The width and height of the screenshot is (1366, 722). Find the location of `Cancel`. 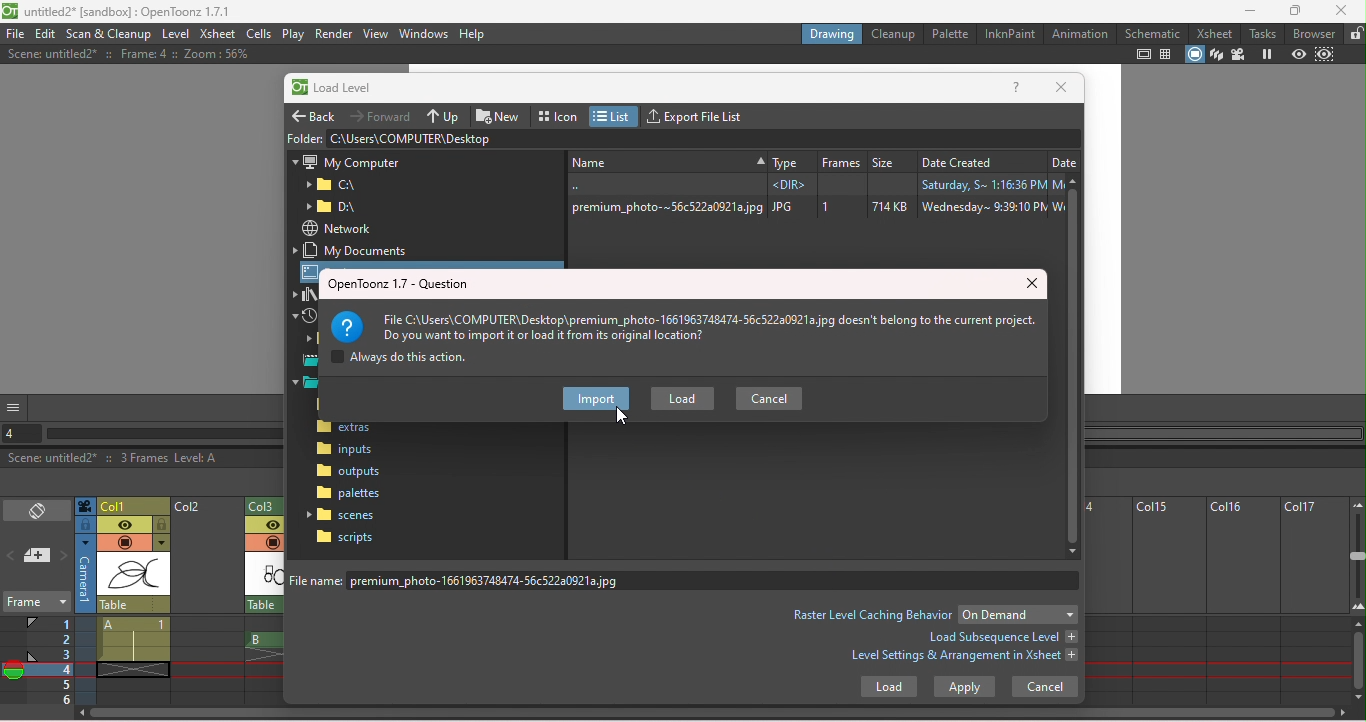

Cancel is located at coordinates (1045, 686).